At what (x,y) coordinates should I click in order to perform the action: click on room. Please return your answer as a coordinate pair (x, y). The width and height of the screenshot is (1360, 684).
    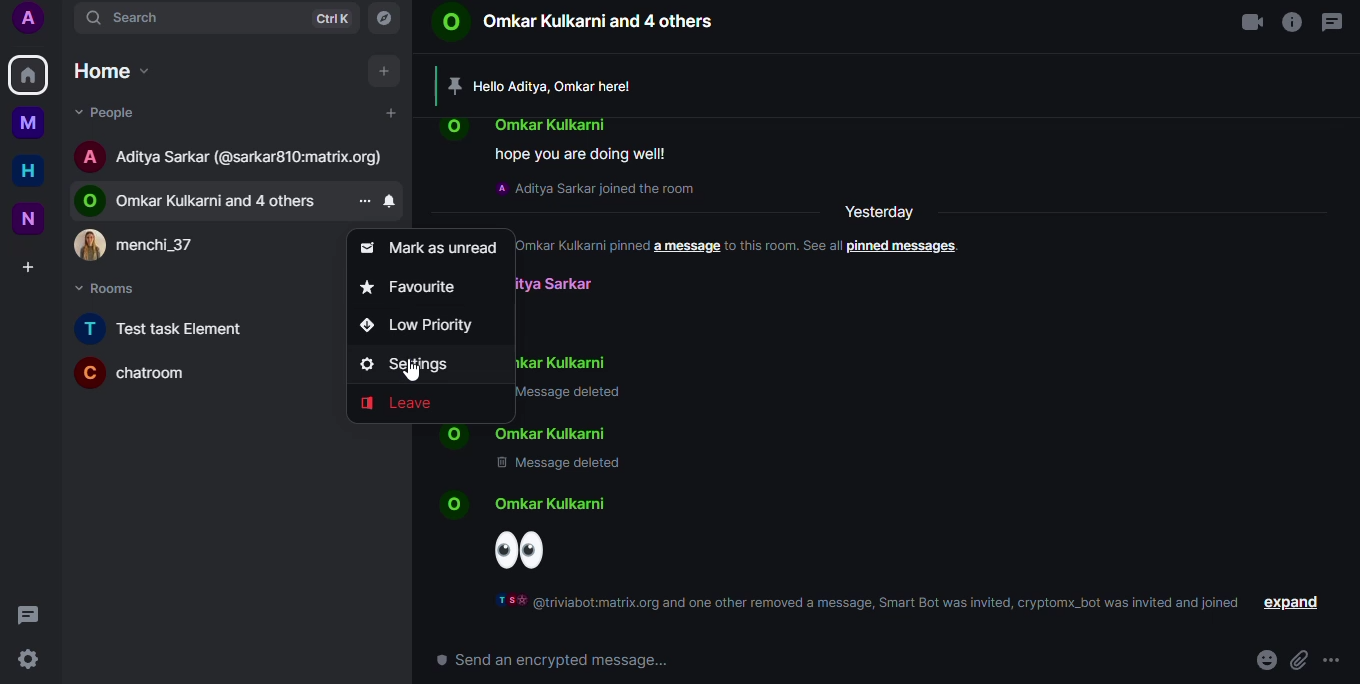
    Looking at the image, I should click on (139, 371).